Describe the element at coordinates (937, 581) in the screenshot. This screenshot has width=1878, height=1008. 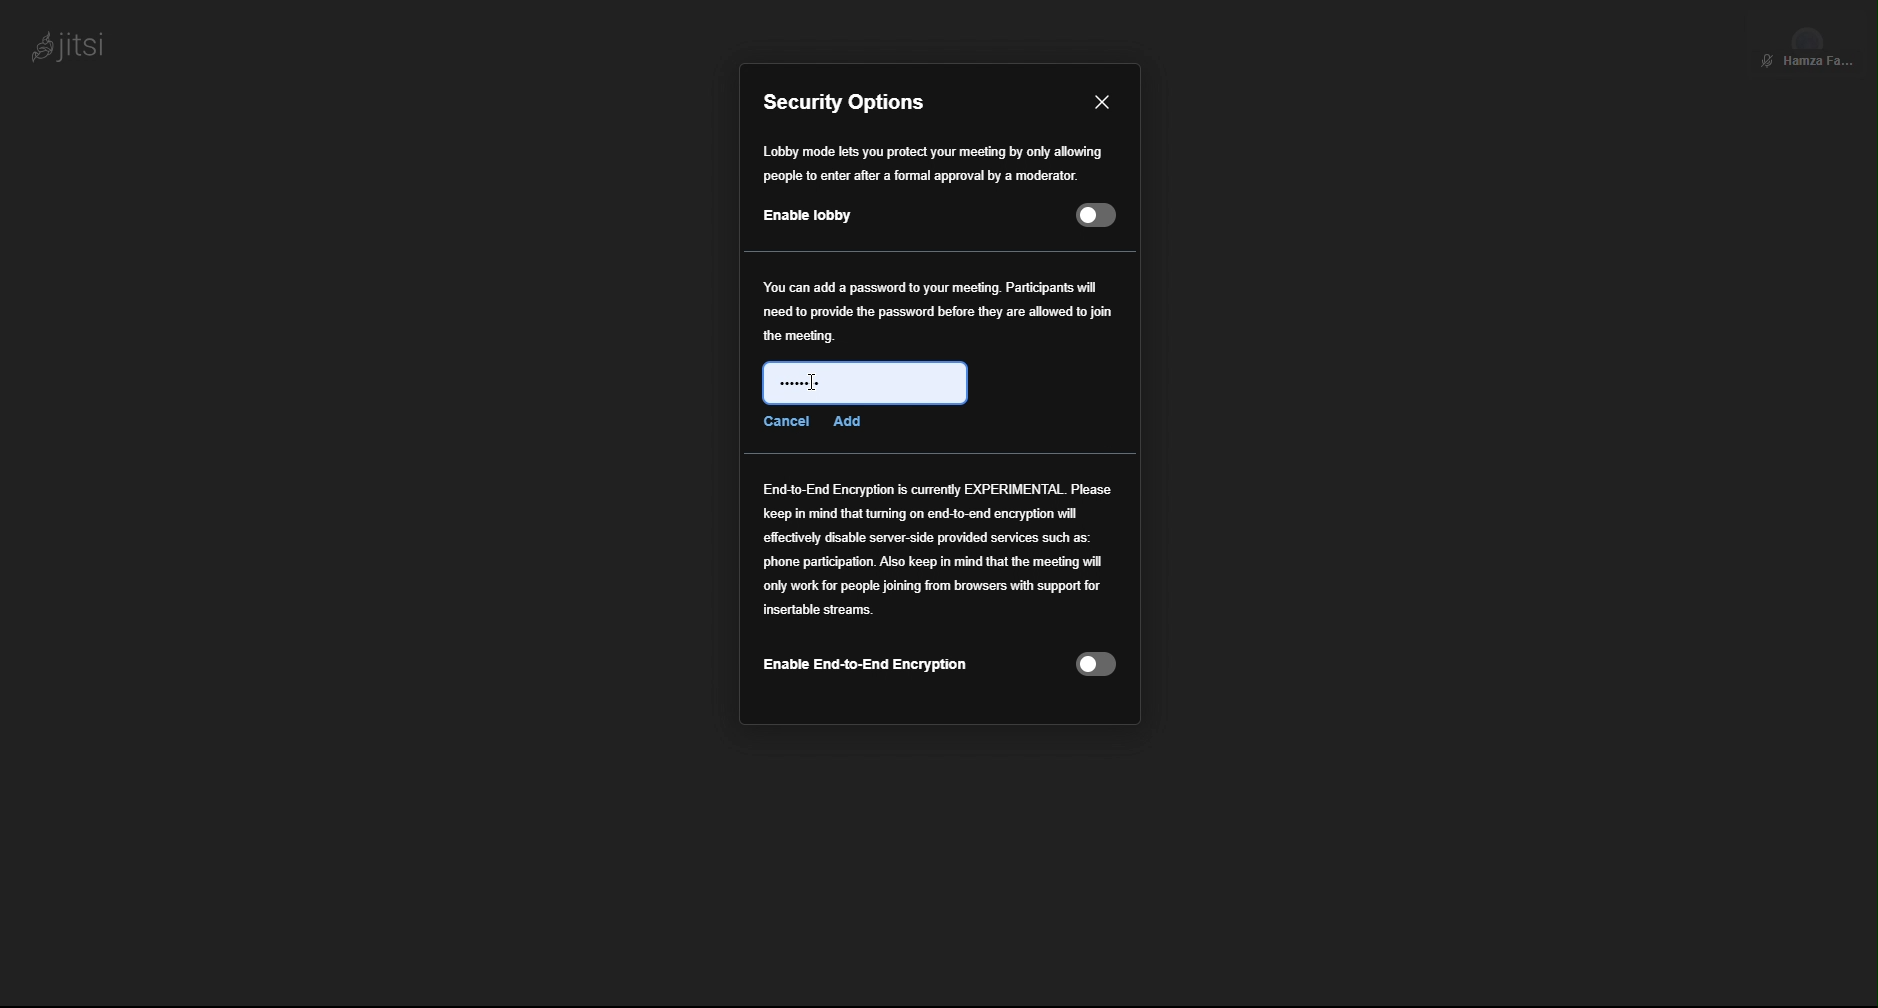
I see `End to End Encryption` at that location.